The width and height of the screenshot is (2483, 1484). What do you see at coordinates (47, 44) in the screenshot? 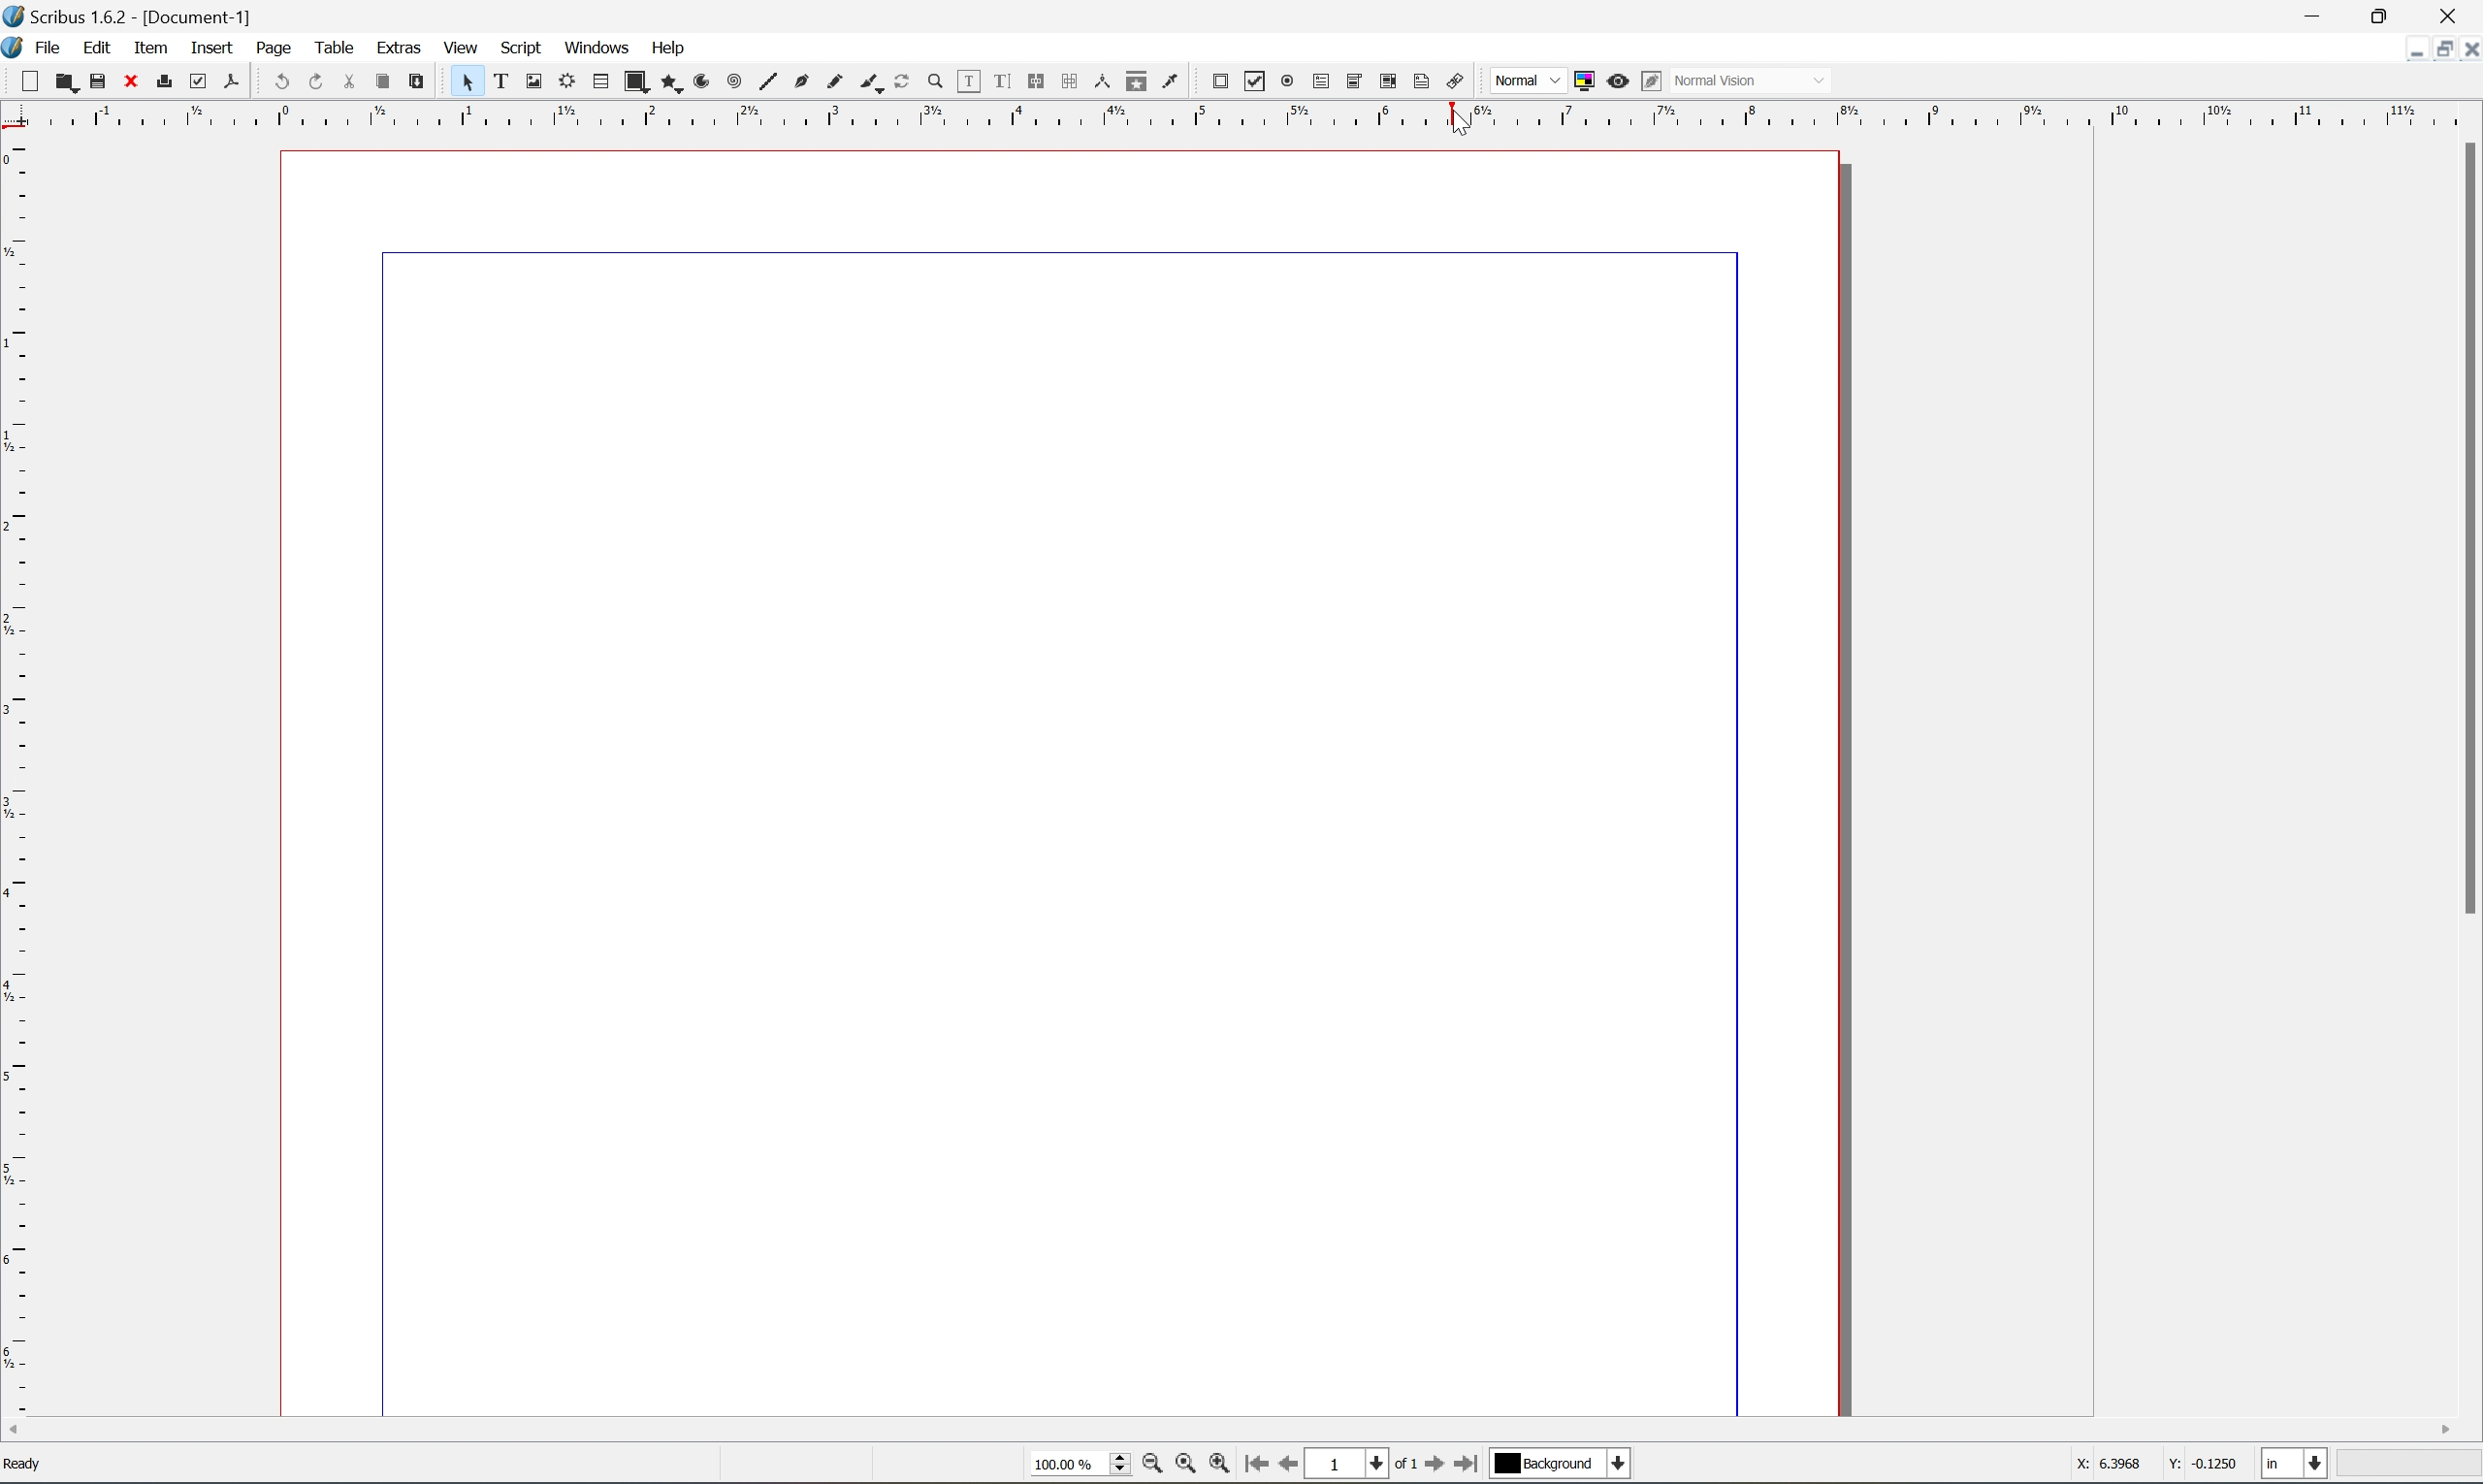
I see `file` at bounding box center [47, 44].